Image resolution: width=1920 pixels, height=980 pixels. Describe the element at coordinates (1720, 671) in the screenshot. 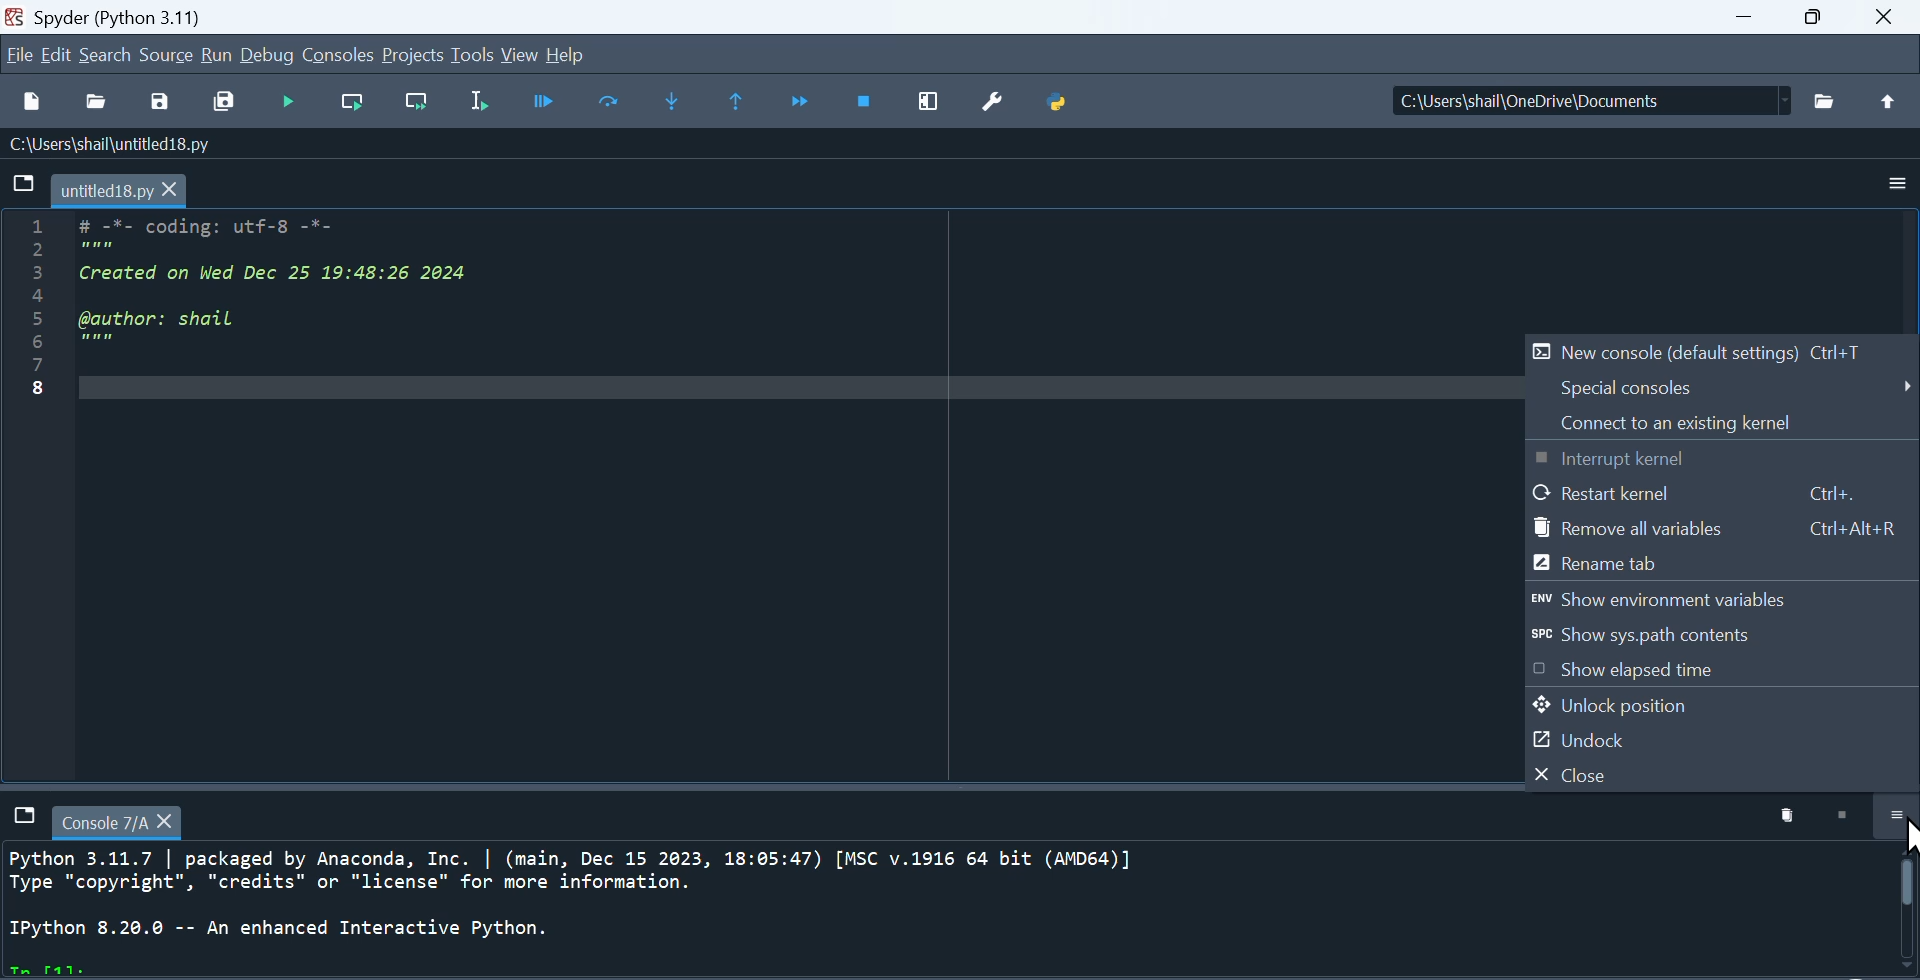

I see `show elapsed time` at that location.